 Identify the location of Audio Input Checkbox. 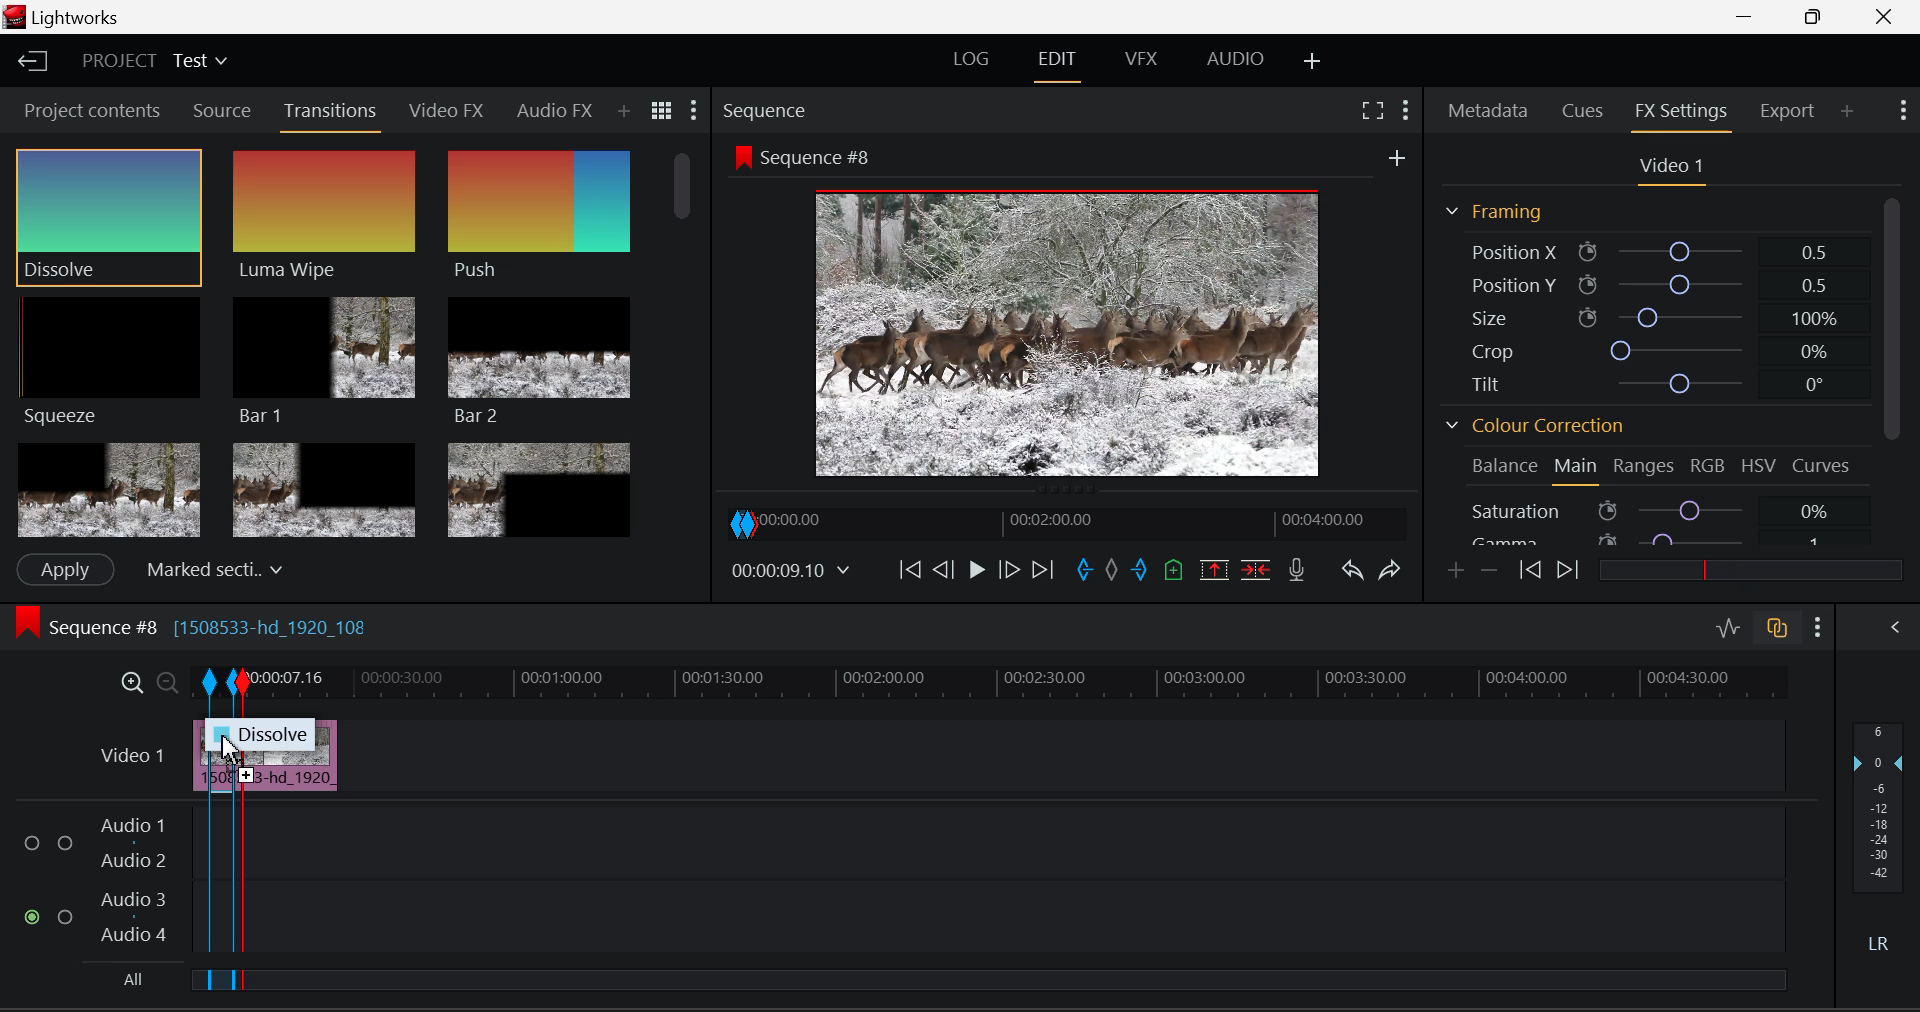
(34, 843).